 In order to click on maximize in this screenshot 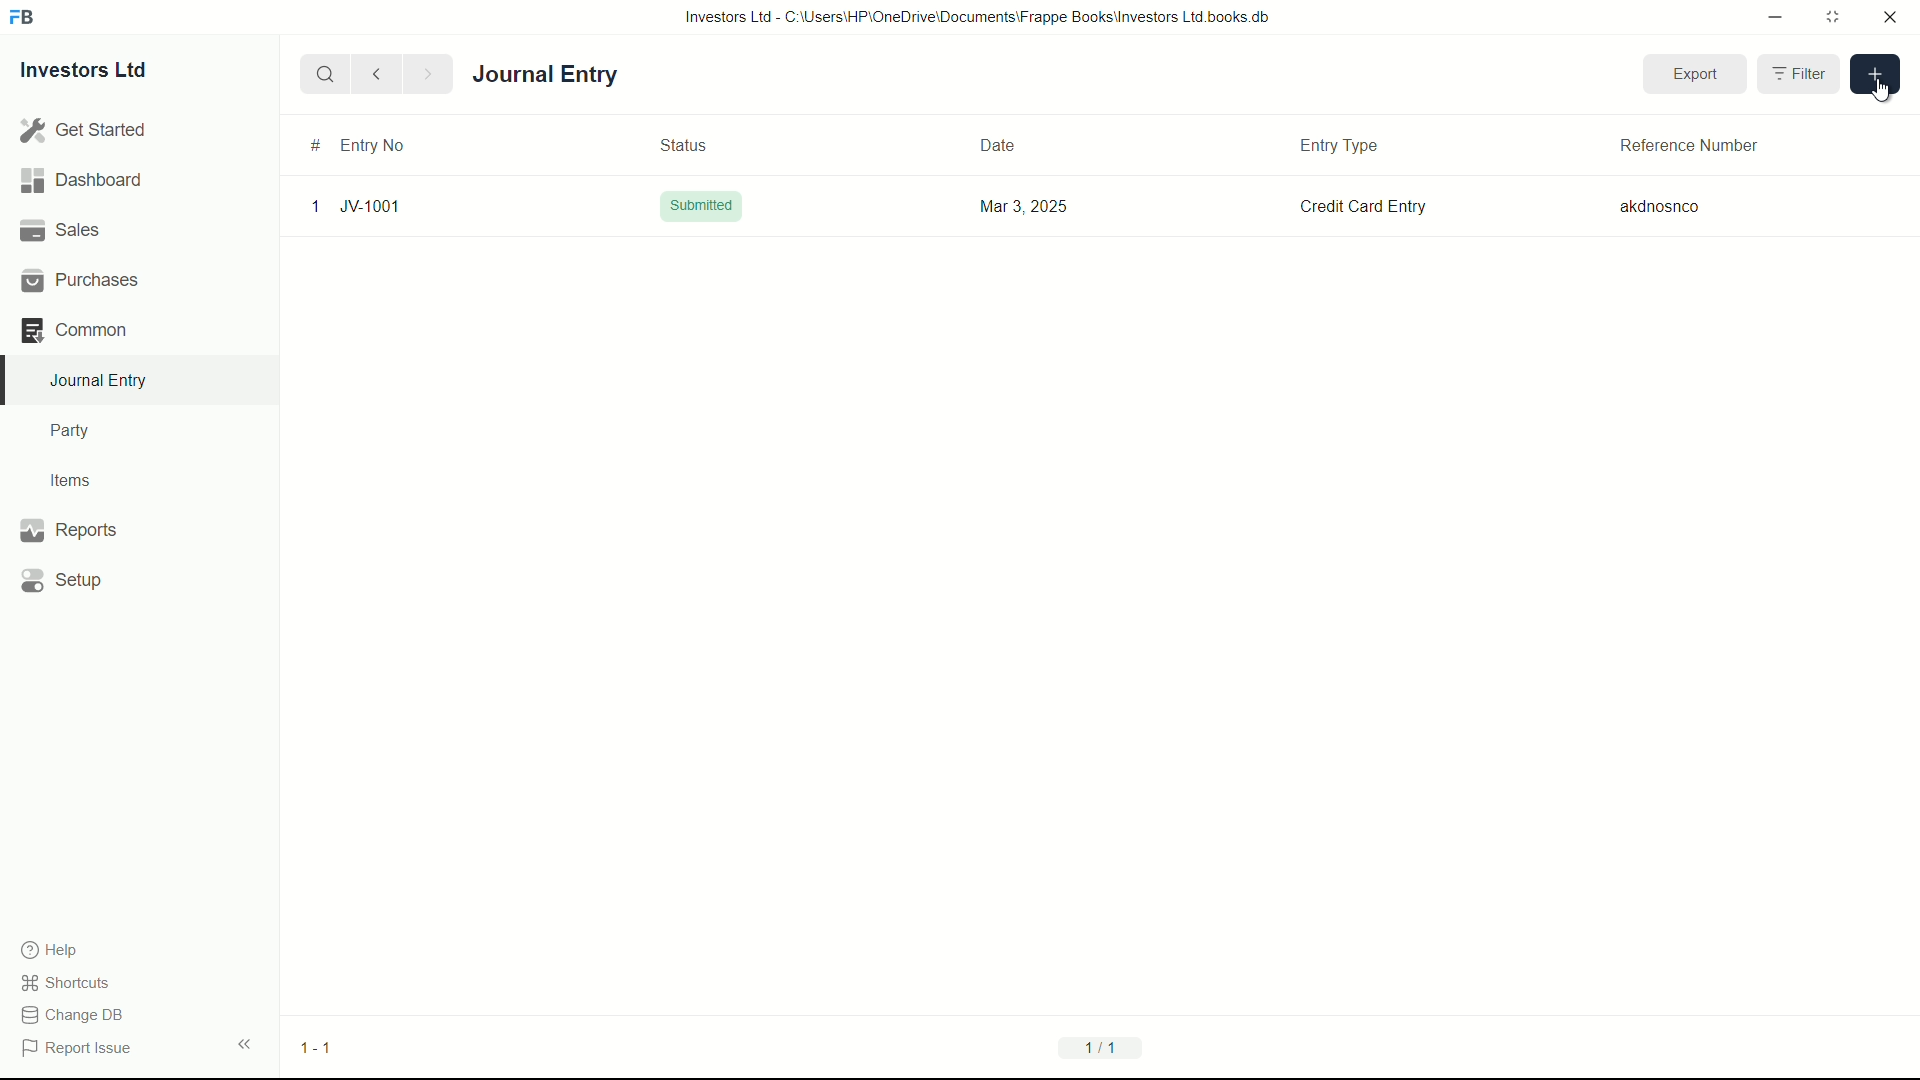, I will do `click(1832, 15)`.